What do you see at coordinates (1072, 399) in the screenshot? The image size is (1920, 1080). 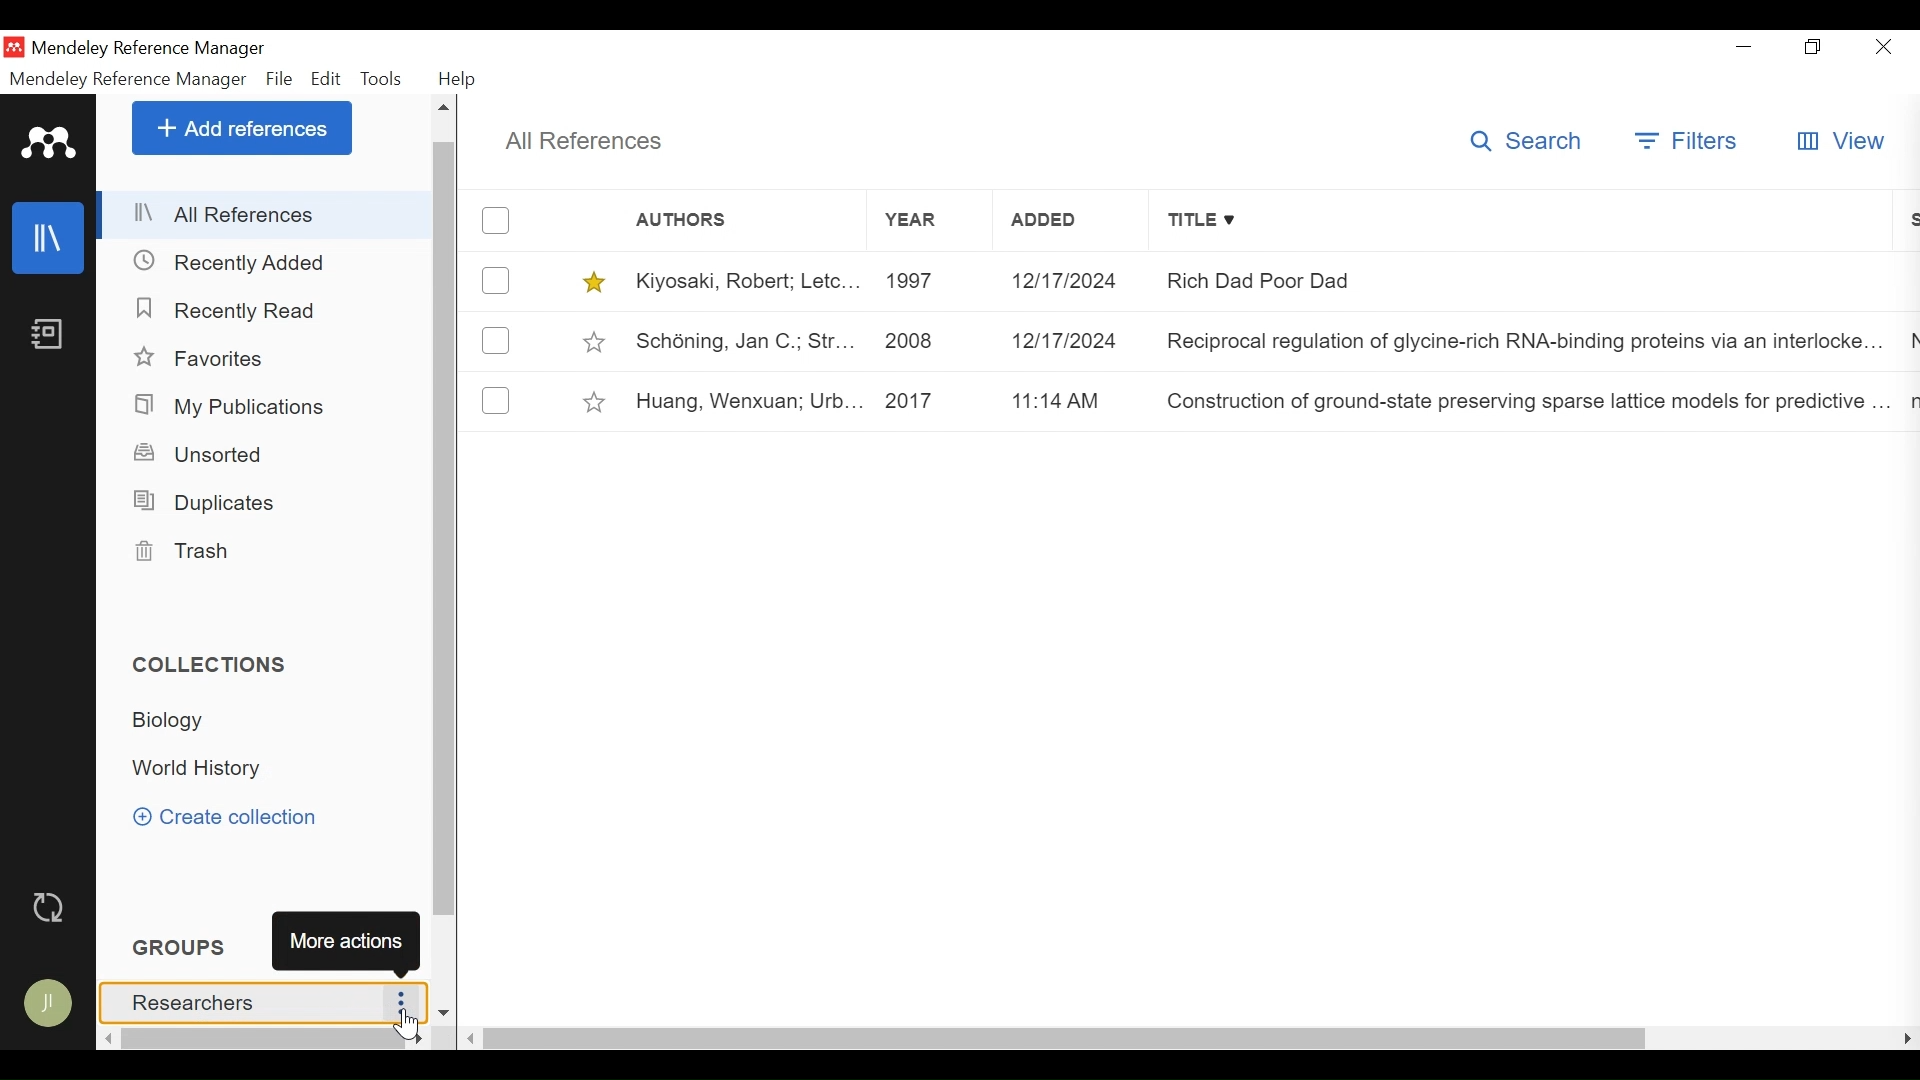 I see `11:14 am` at bounding box center [1072, 399].